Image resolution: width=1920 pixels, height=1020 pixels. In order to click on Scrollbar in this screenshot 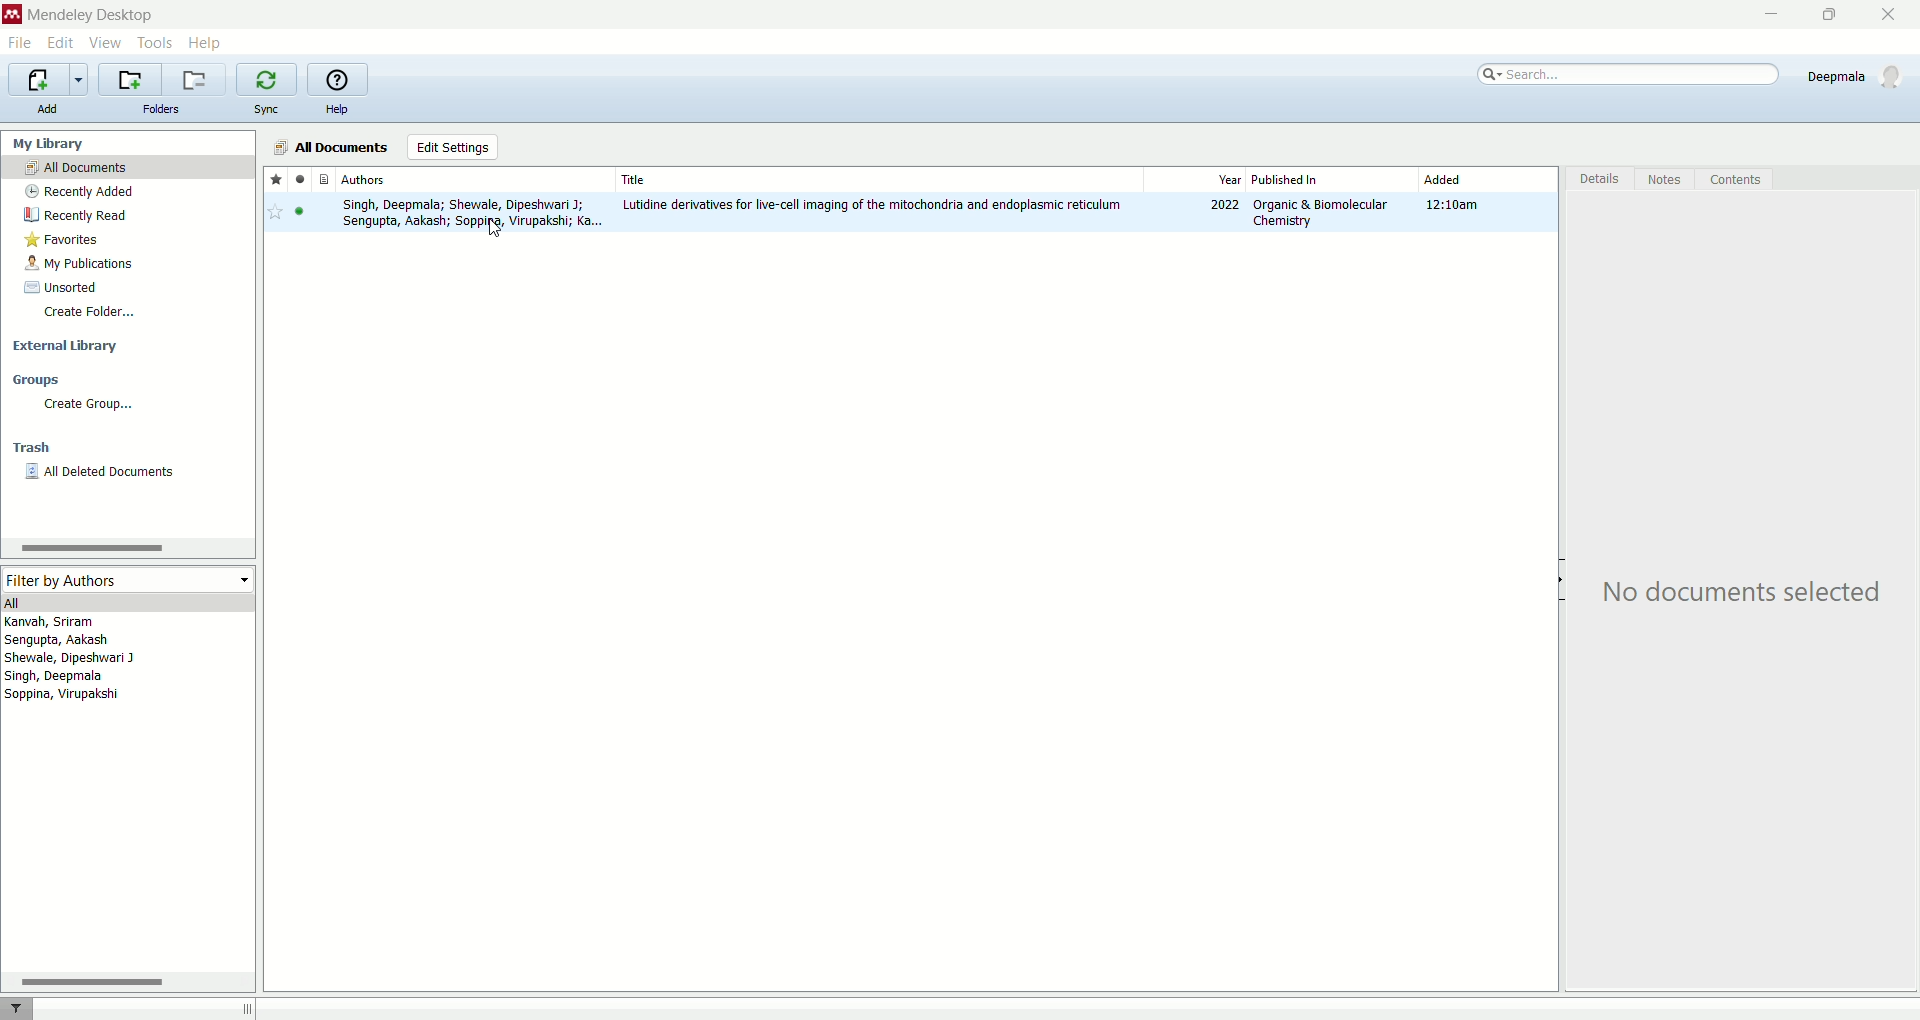, I will do `click(89, 549)`.